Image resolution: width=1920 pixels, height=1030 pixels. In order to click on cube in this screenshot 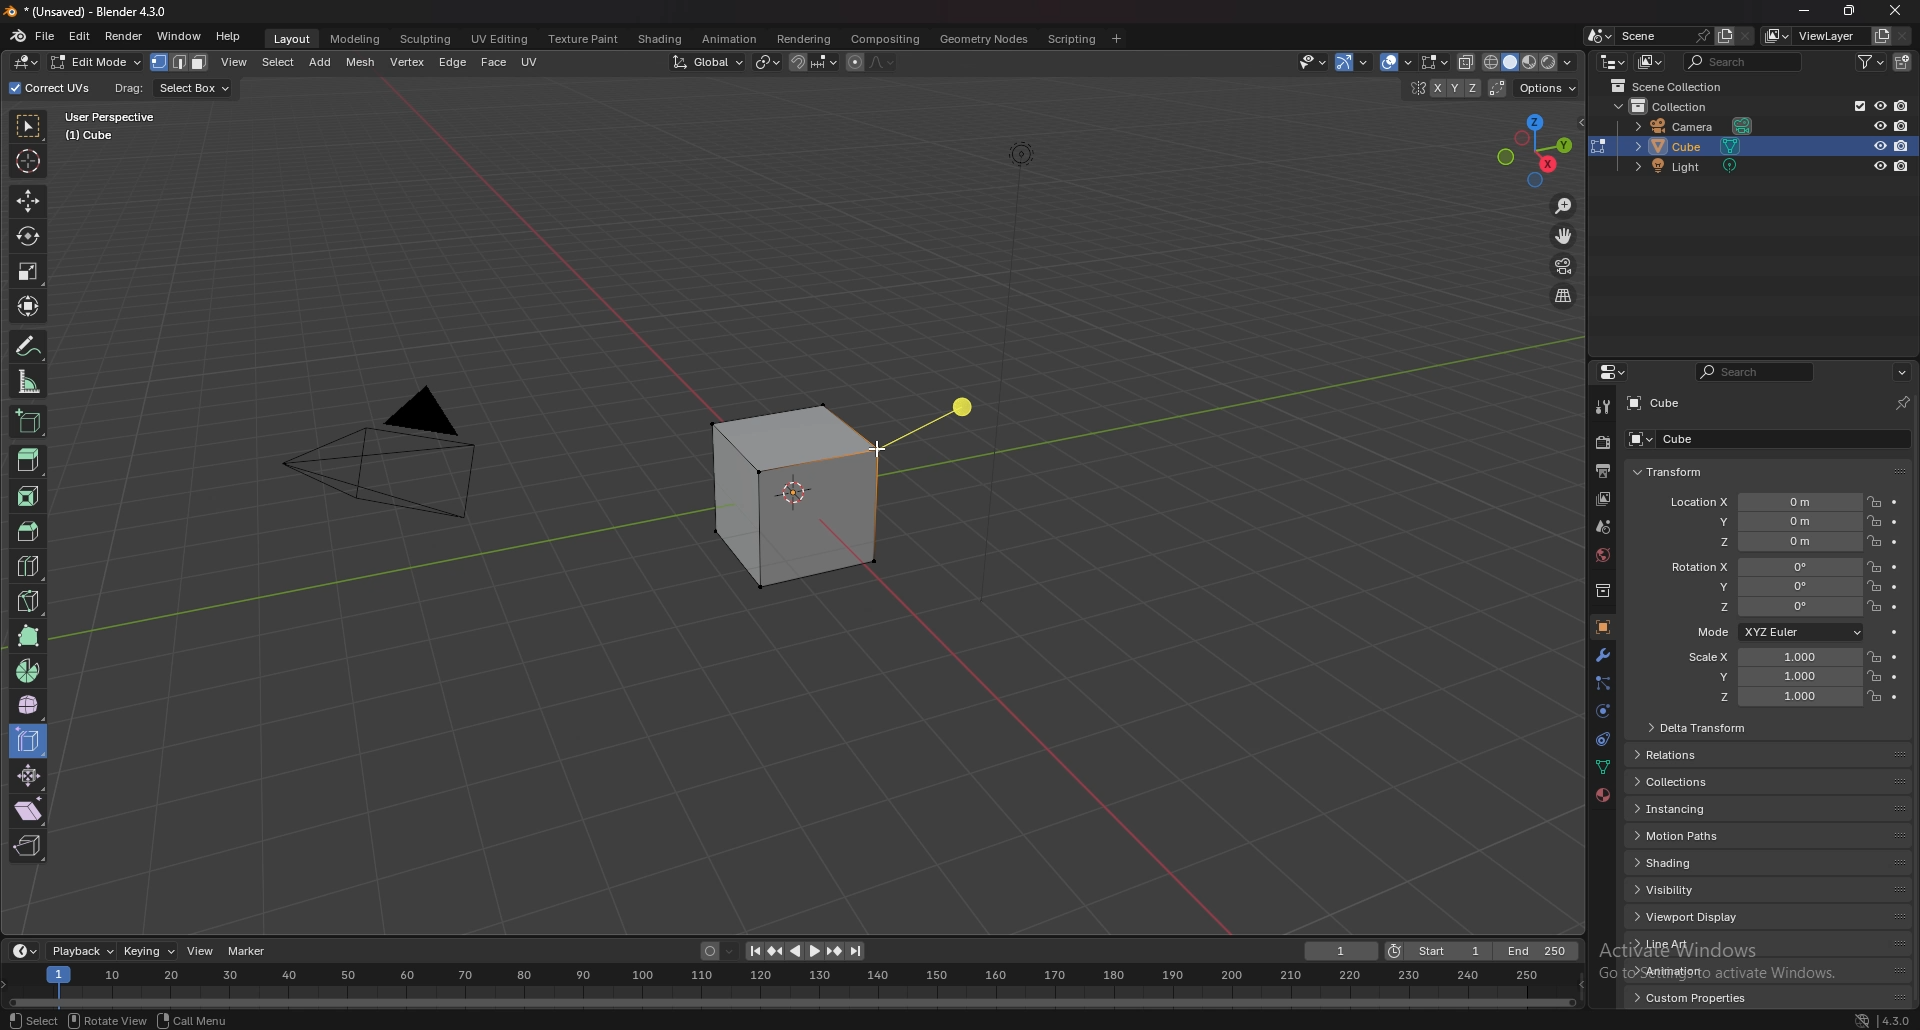, I will do `click(784, 493)`.